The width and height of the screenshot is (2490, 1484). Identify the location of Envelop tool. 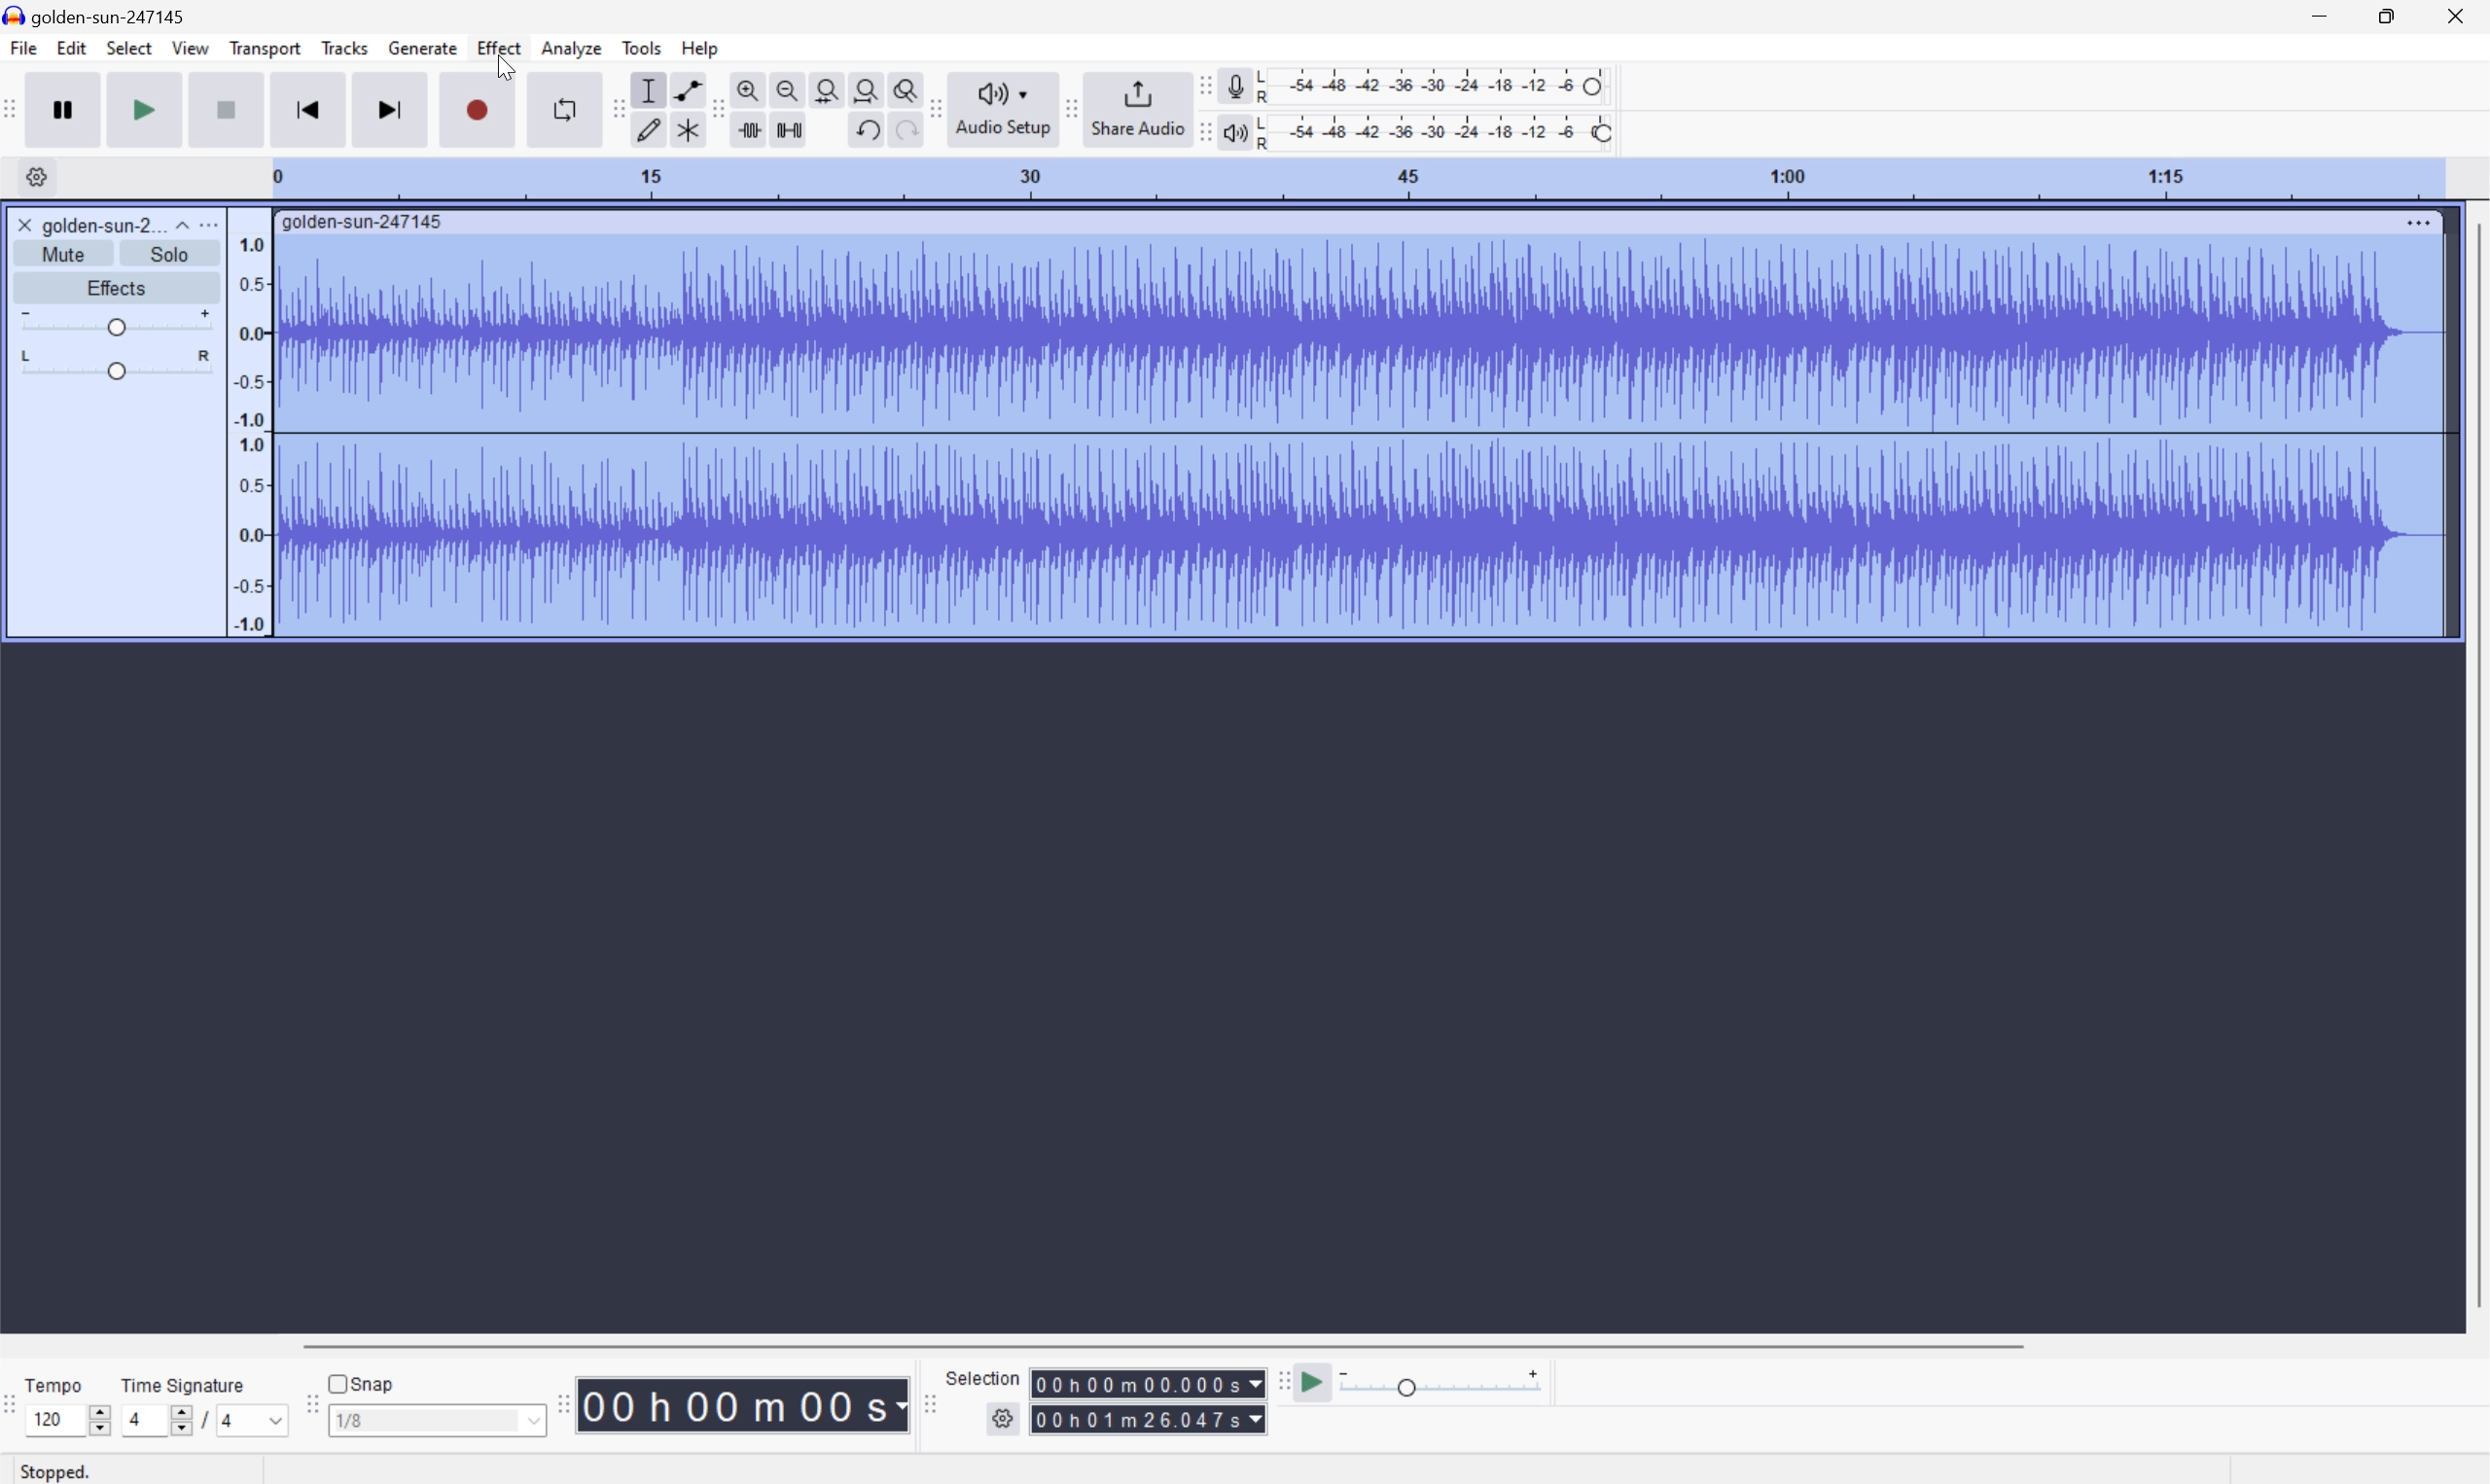
(683, 89).